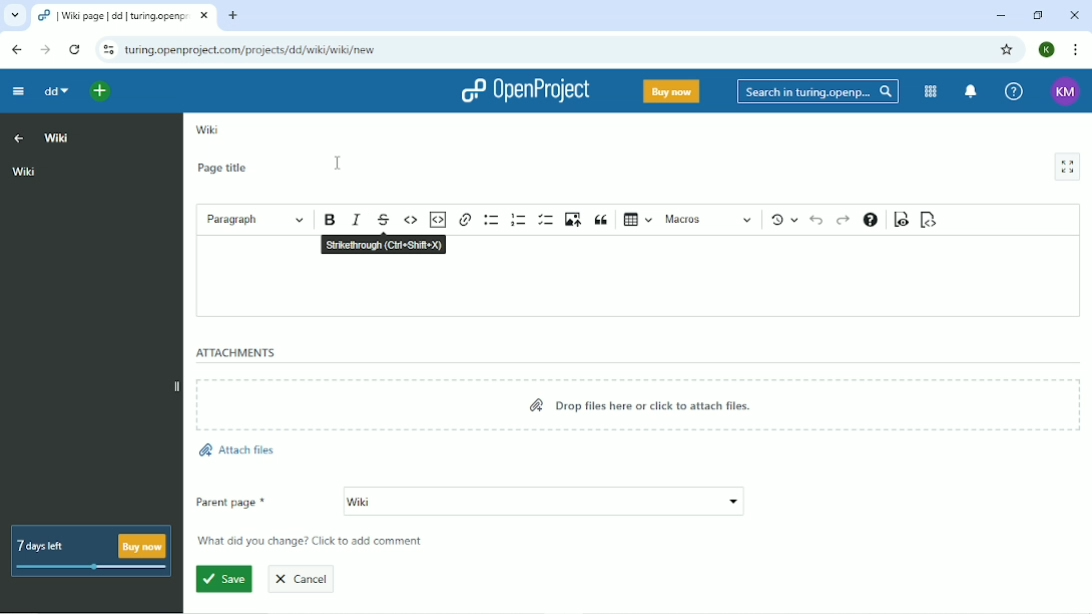 This screenshot has width=1092, height=614. I want to click on Code, so click(410, 221).